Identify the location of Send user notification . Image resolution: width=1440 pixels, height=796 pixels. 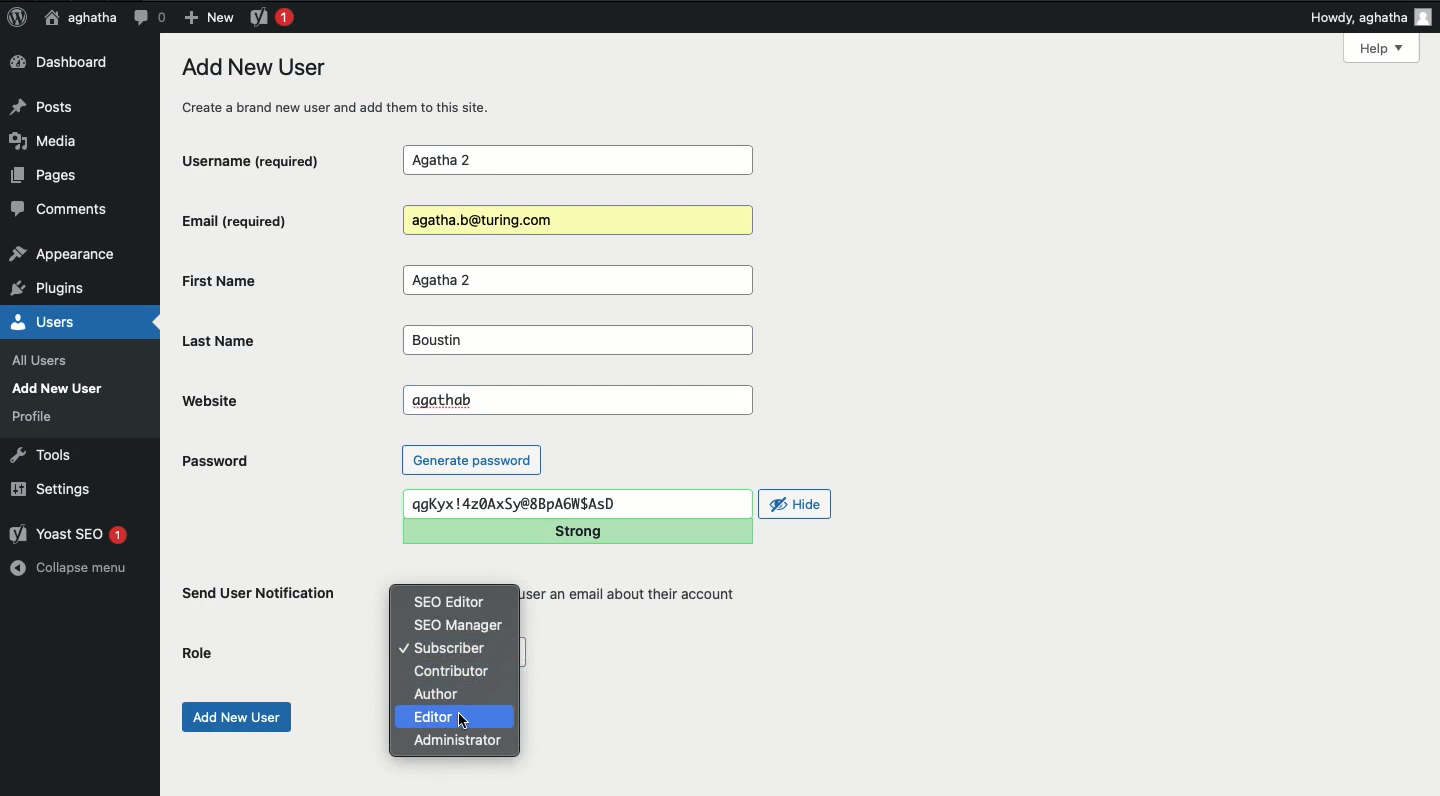
(260, 597).